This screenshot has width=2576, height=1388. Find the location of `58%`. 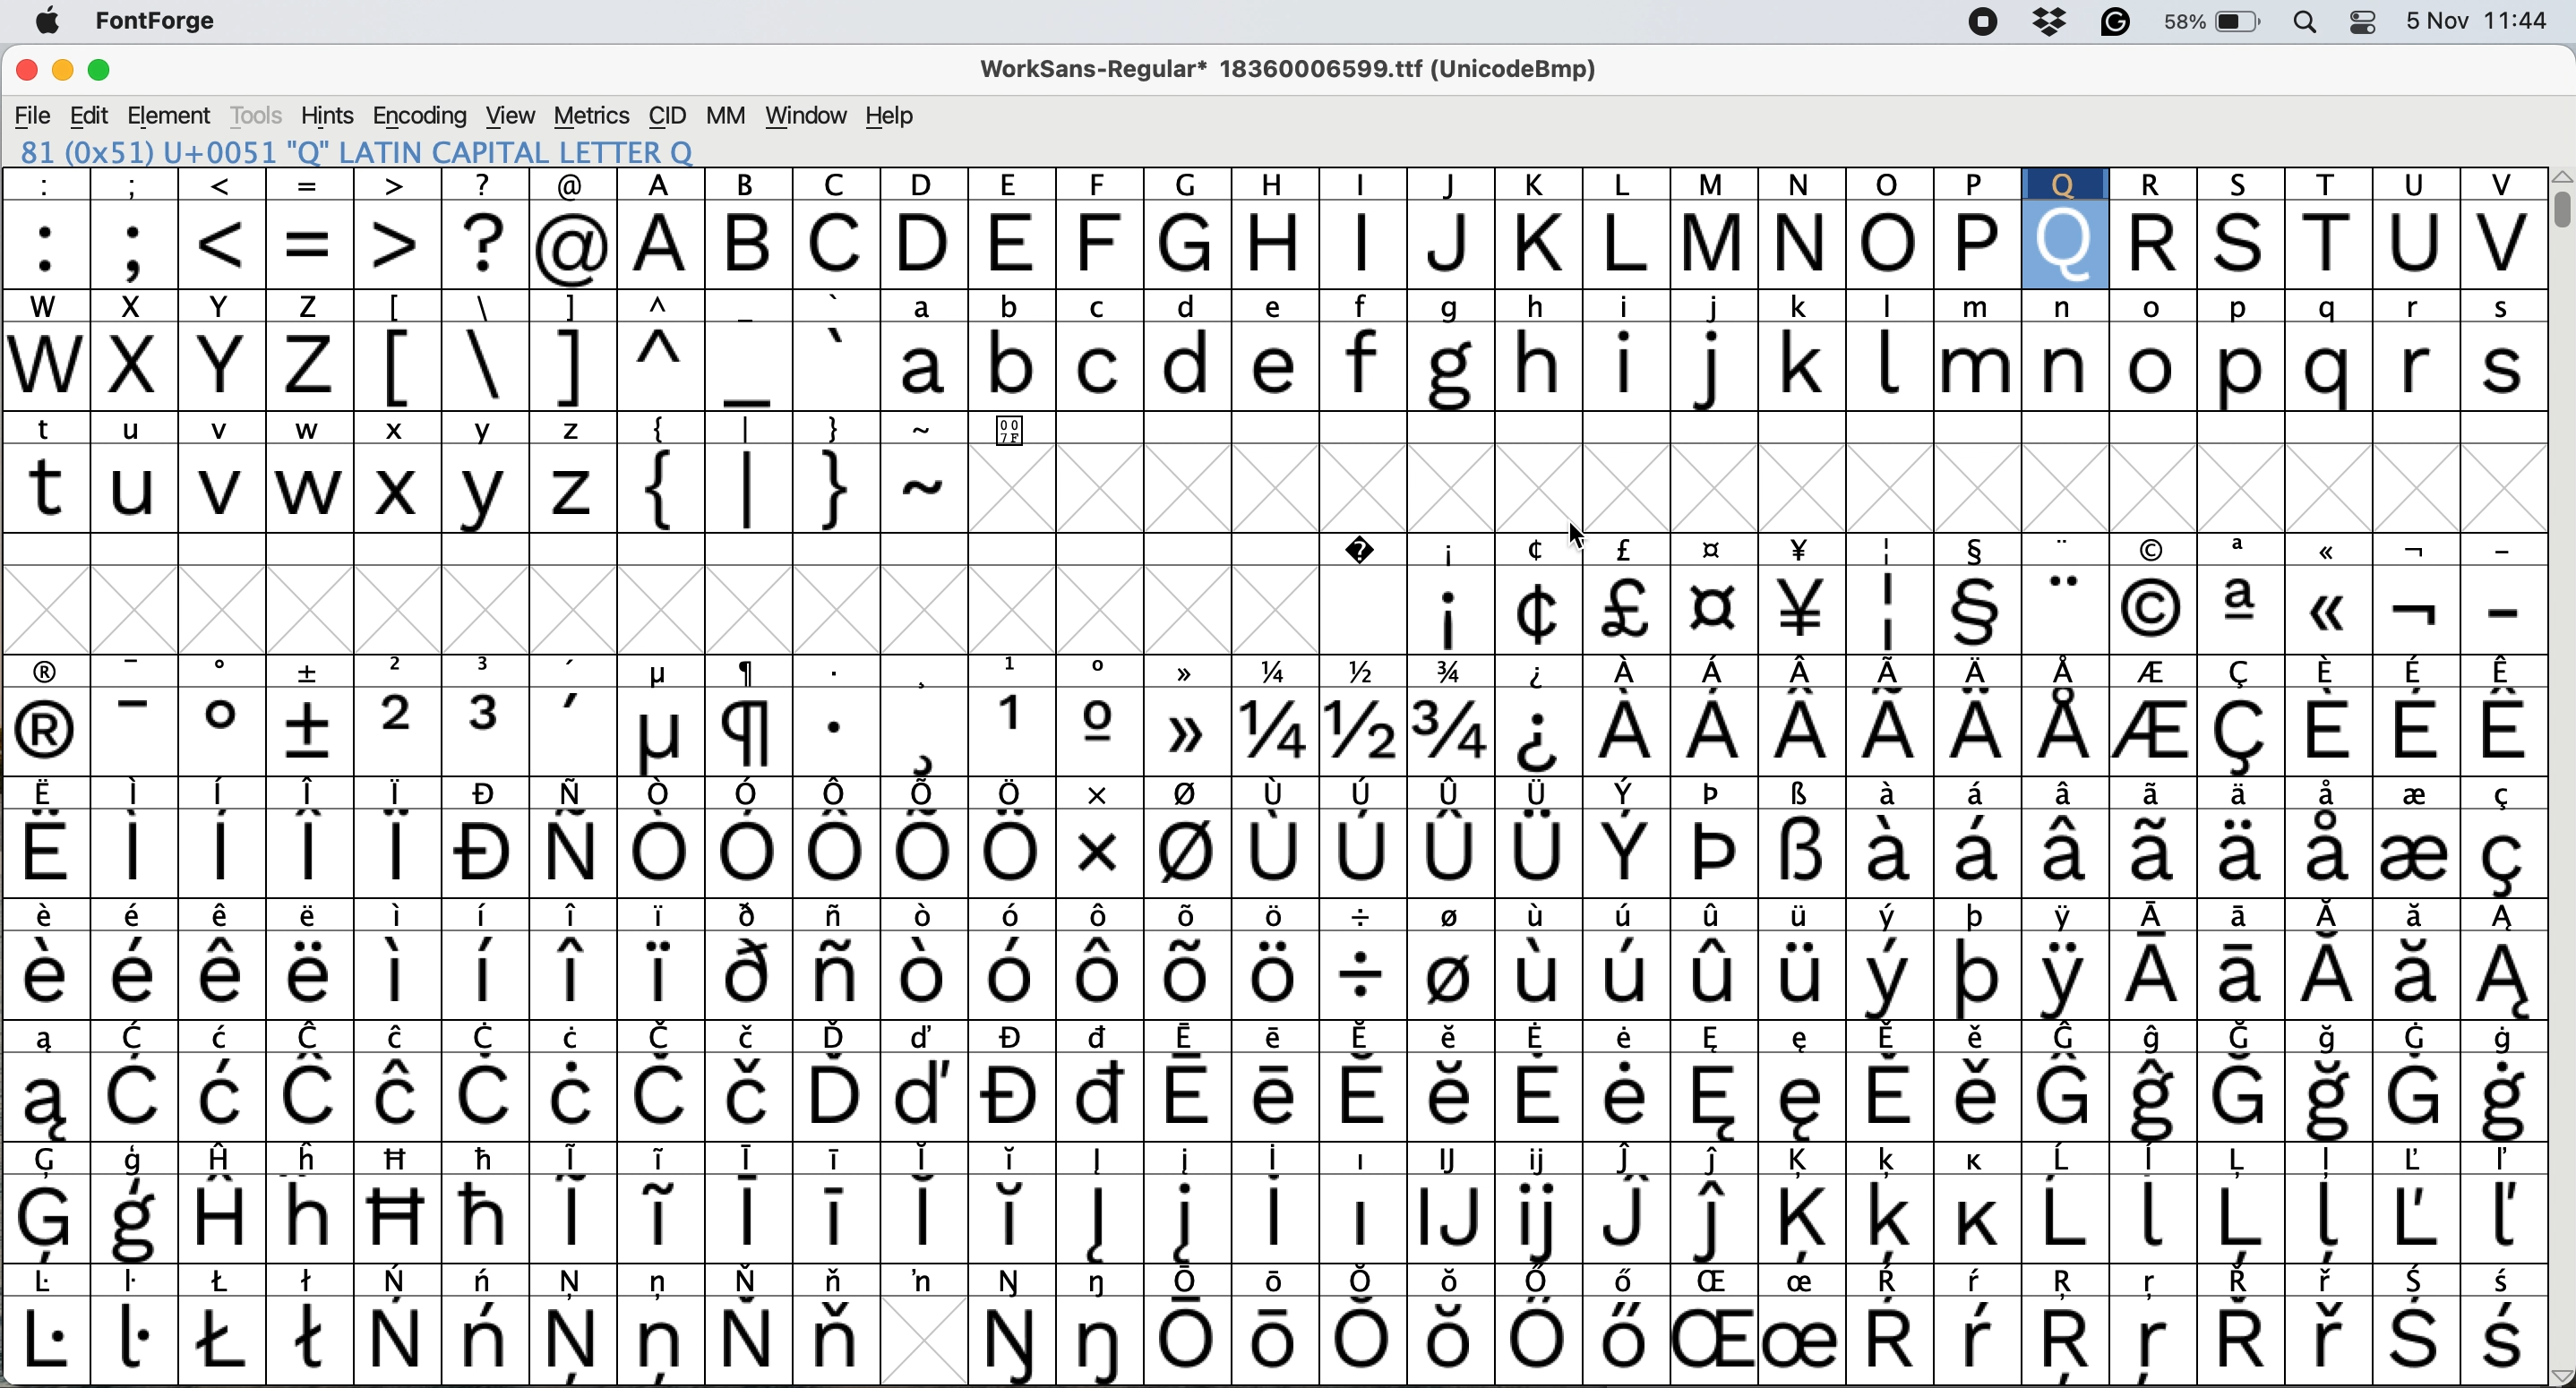

58% is located at coordinates (2219, 25).